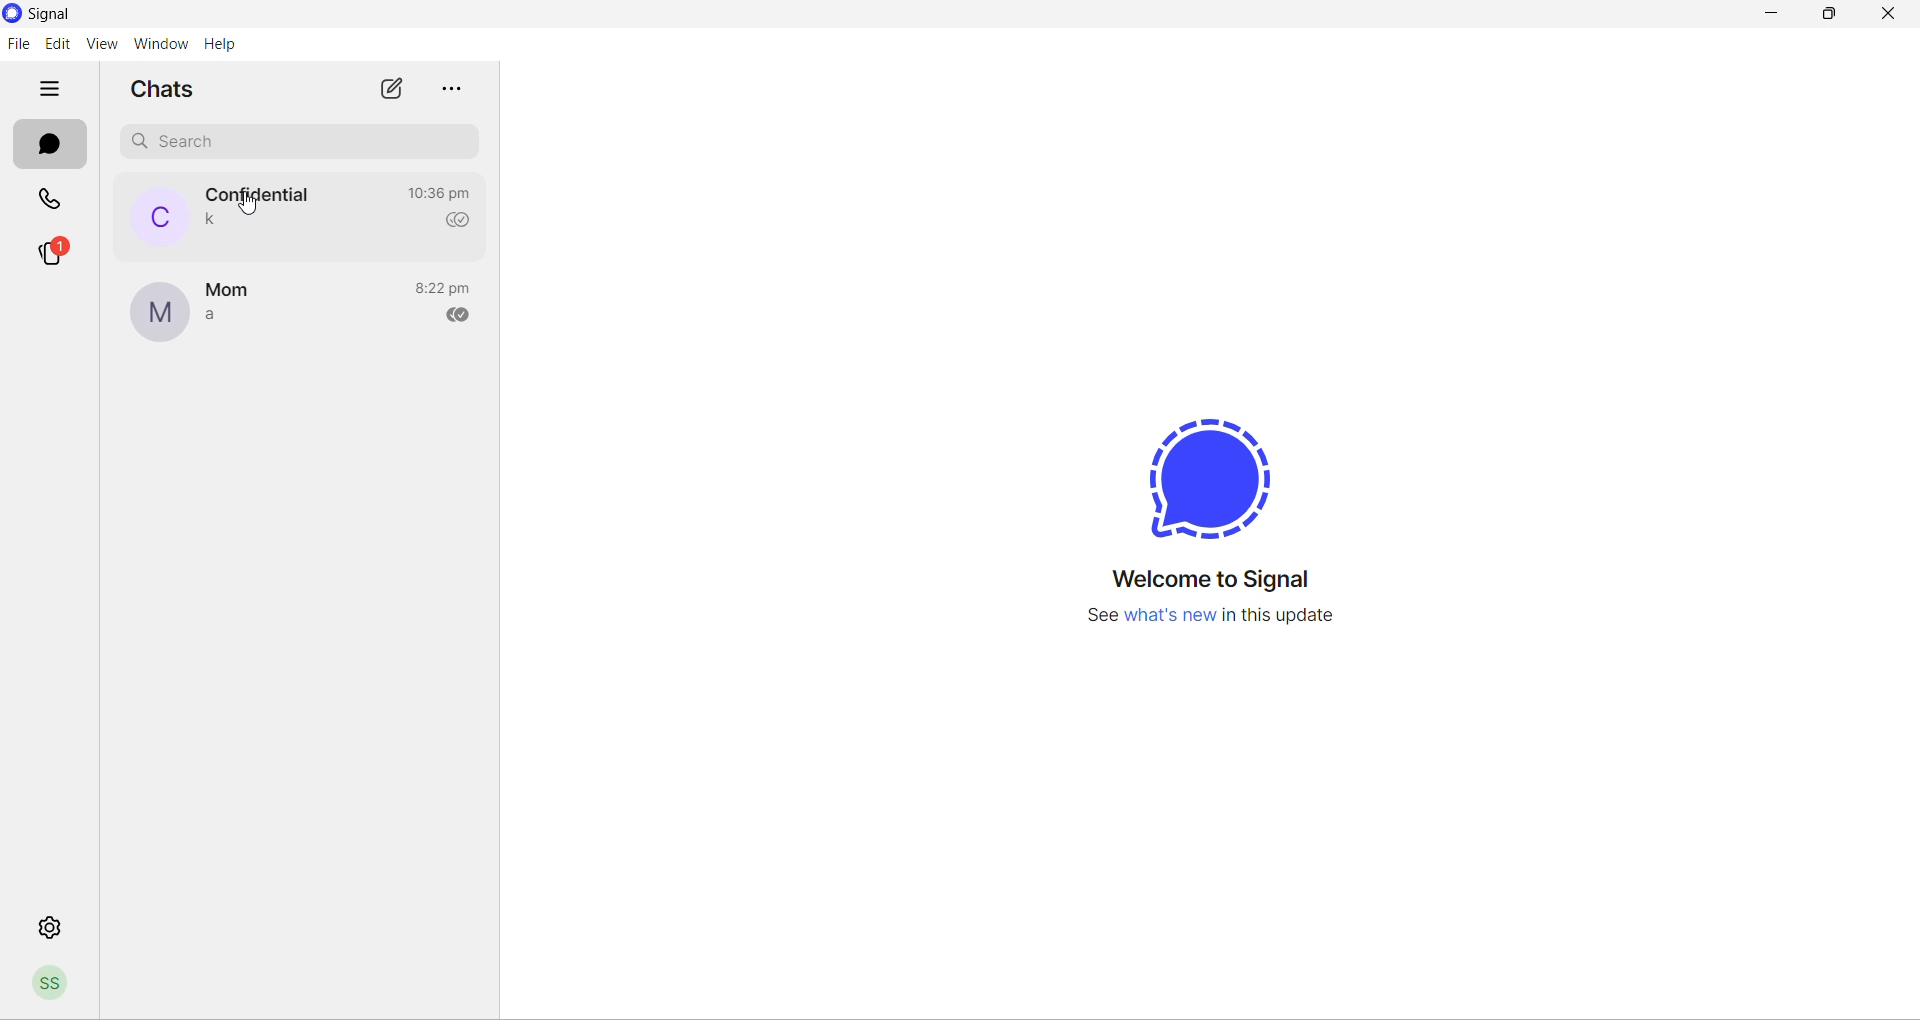 The height and width of the screenshot is (1020, 1920). Describe the element at coordinates (235, 291) in the screenshot. I see `contact name` at that location.